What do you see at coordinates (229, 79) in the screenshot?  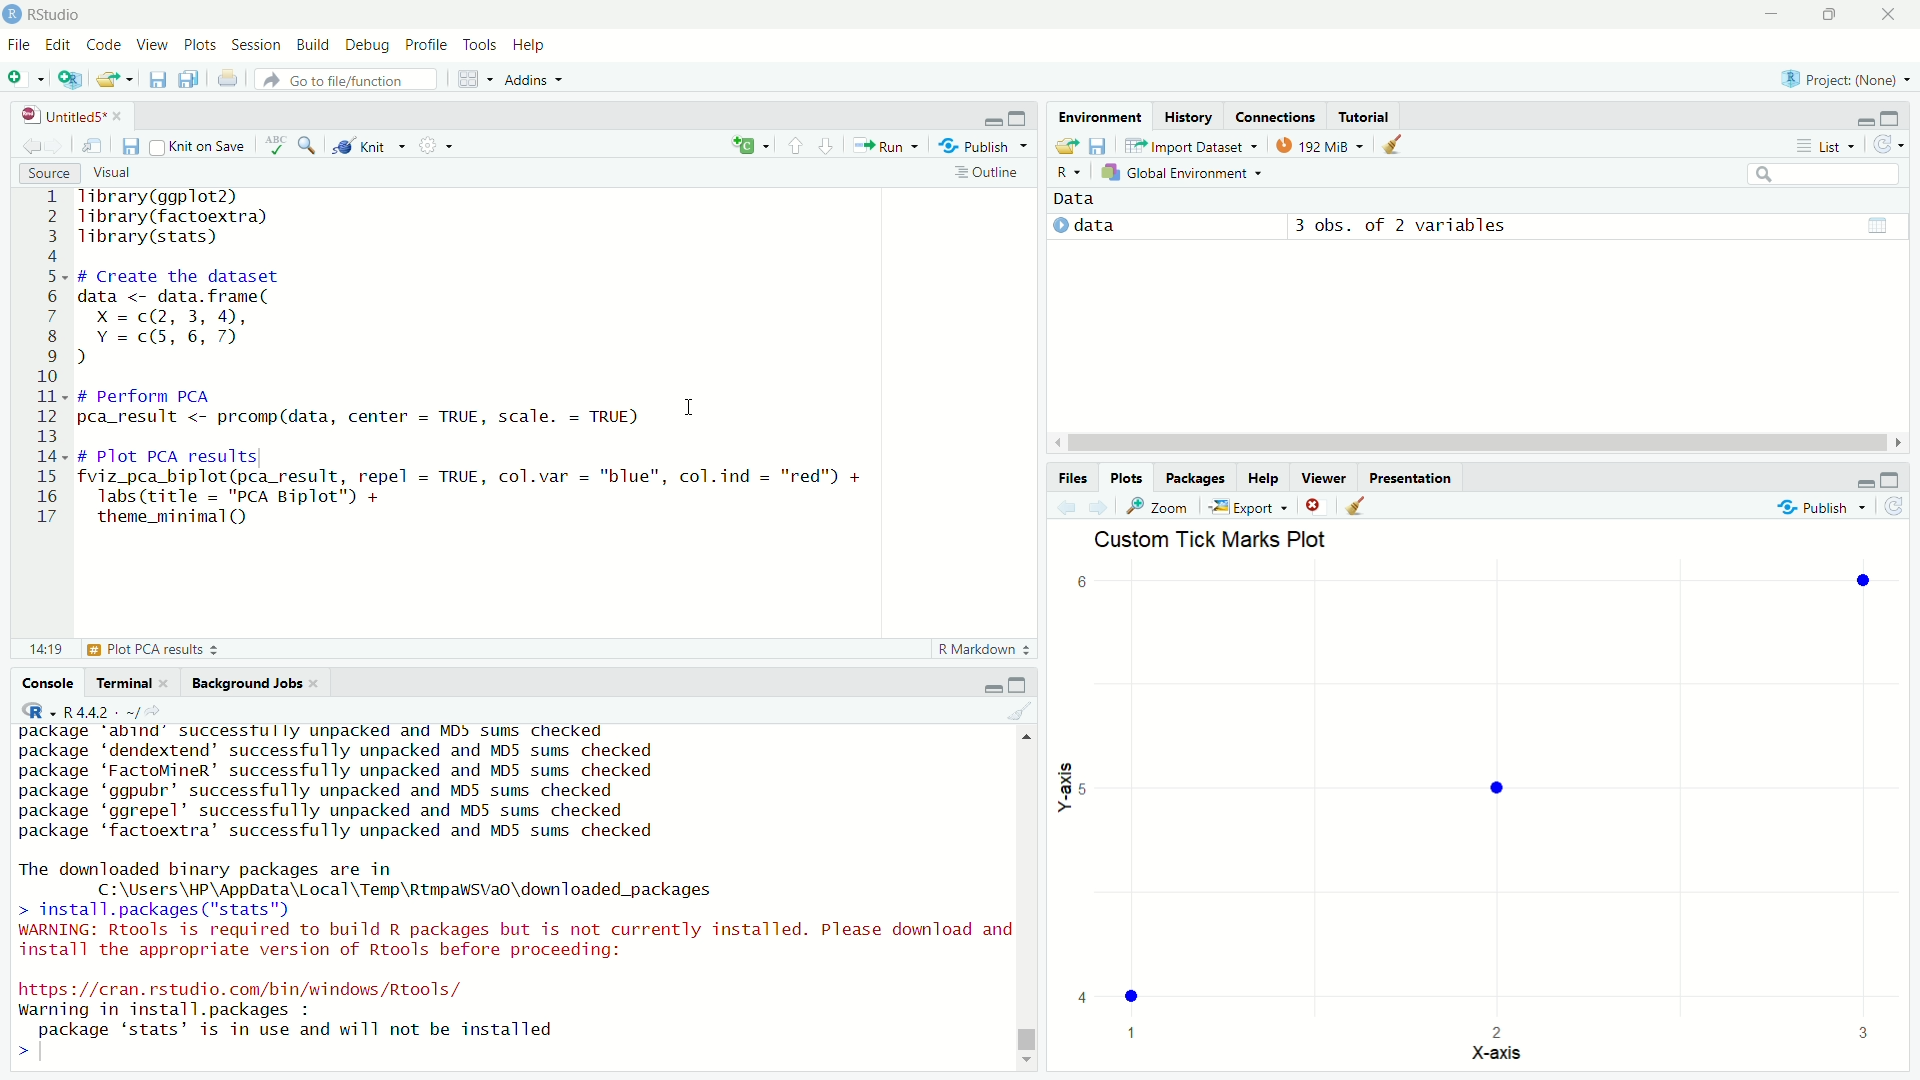 I see `print the current file` at bounding box center [229, 79].